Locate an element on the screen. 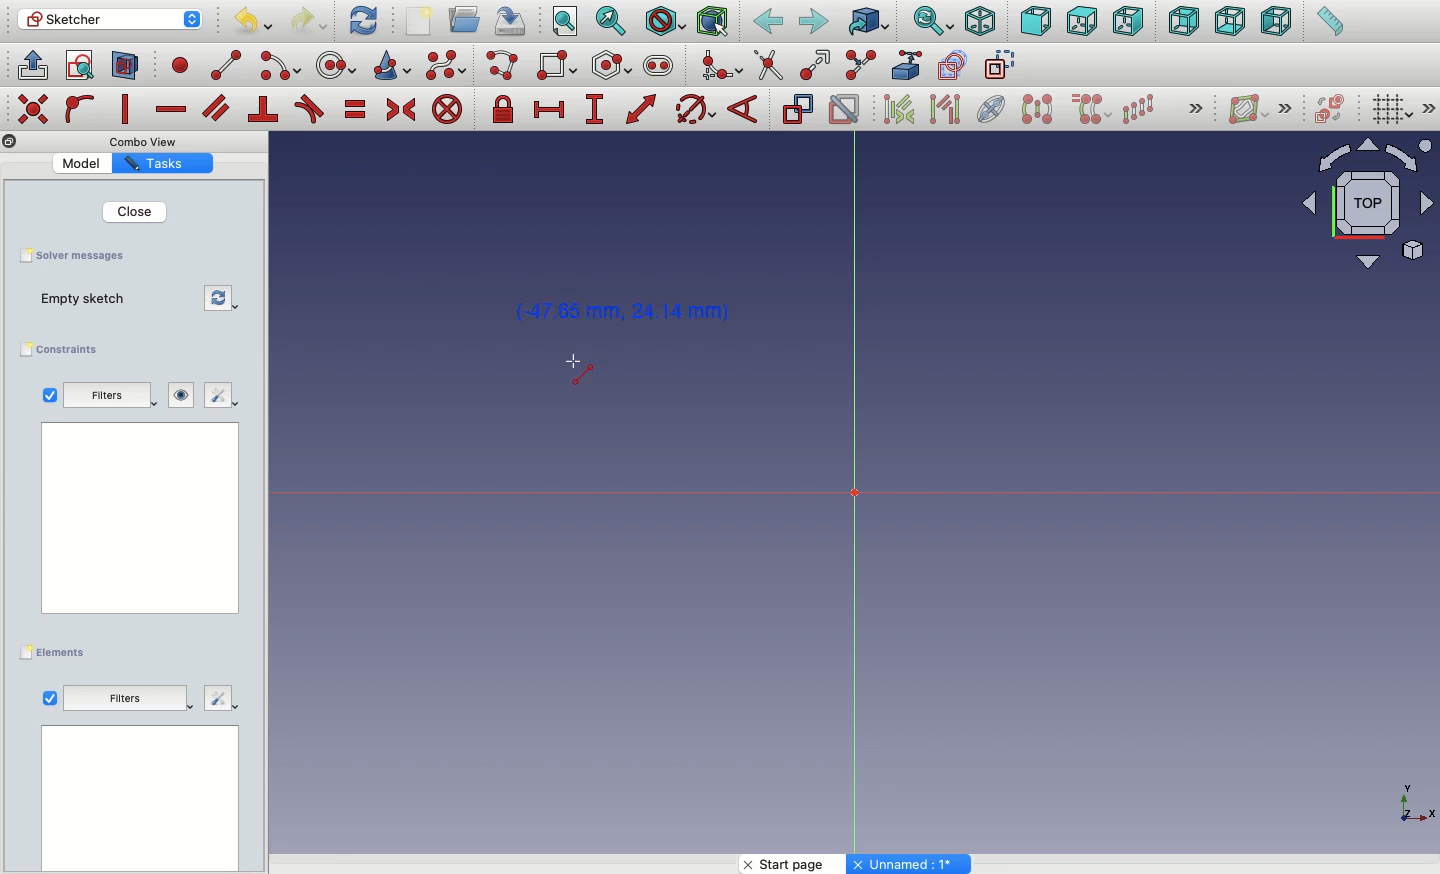 This screenshot has width=1440, height=874. Clone is located at coordinates (1093, 111).